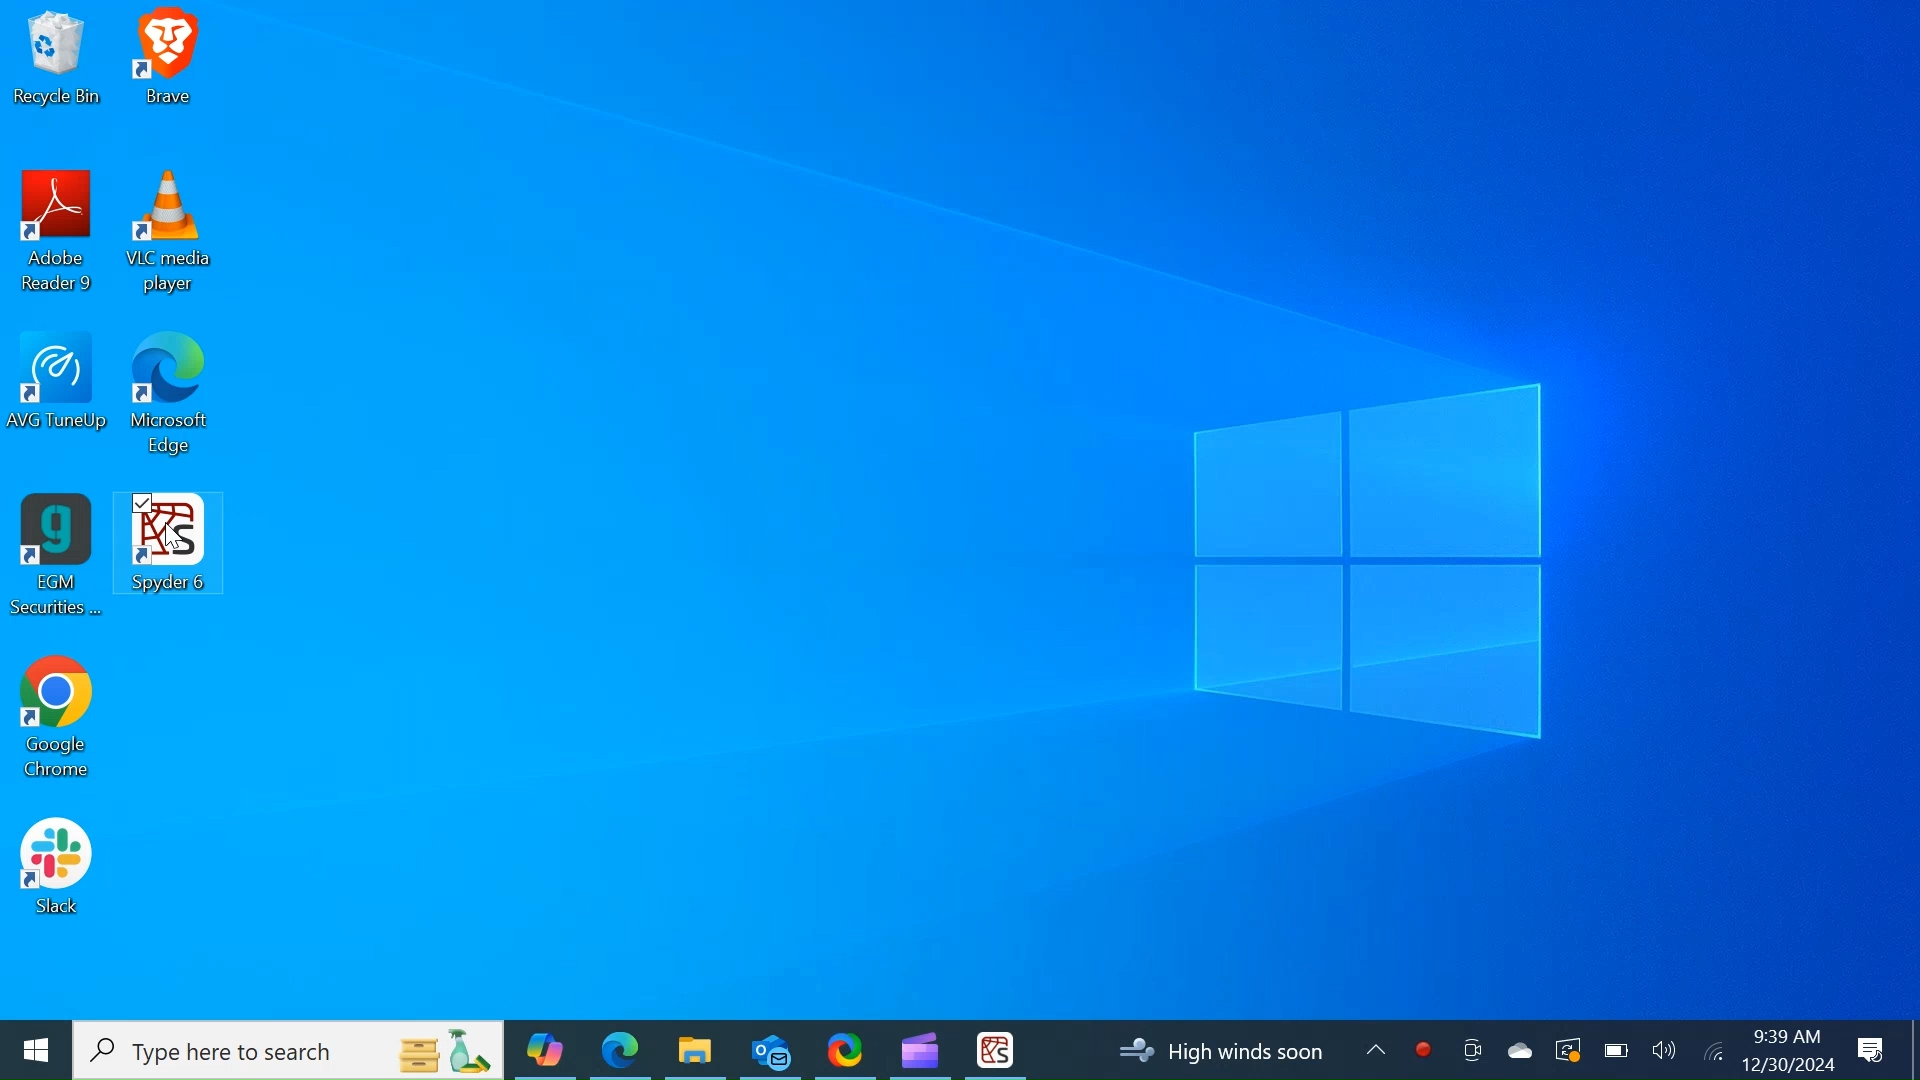 The image size is (1920, 1080). I want to click on Internet Connectivity, so click(1712, 1049).